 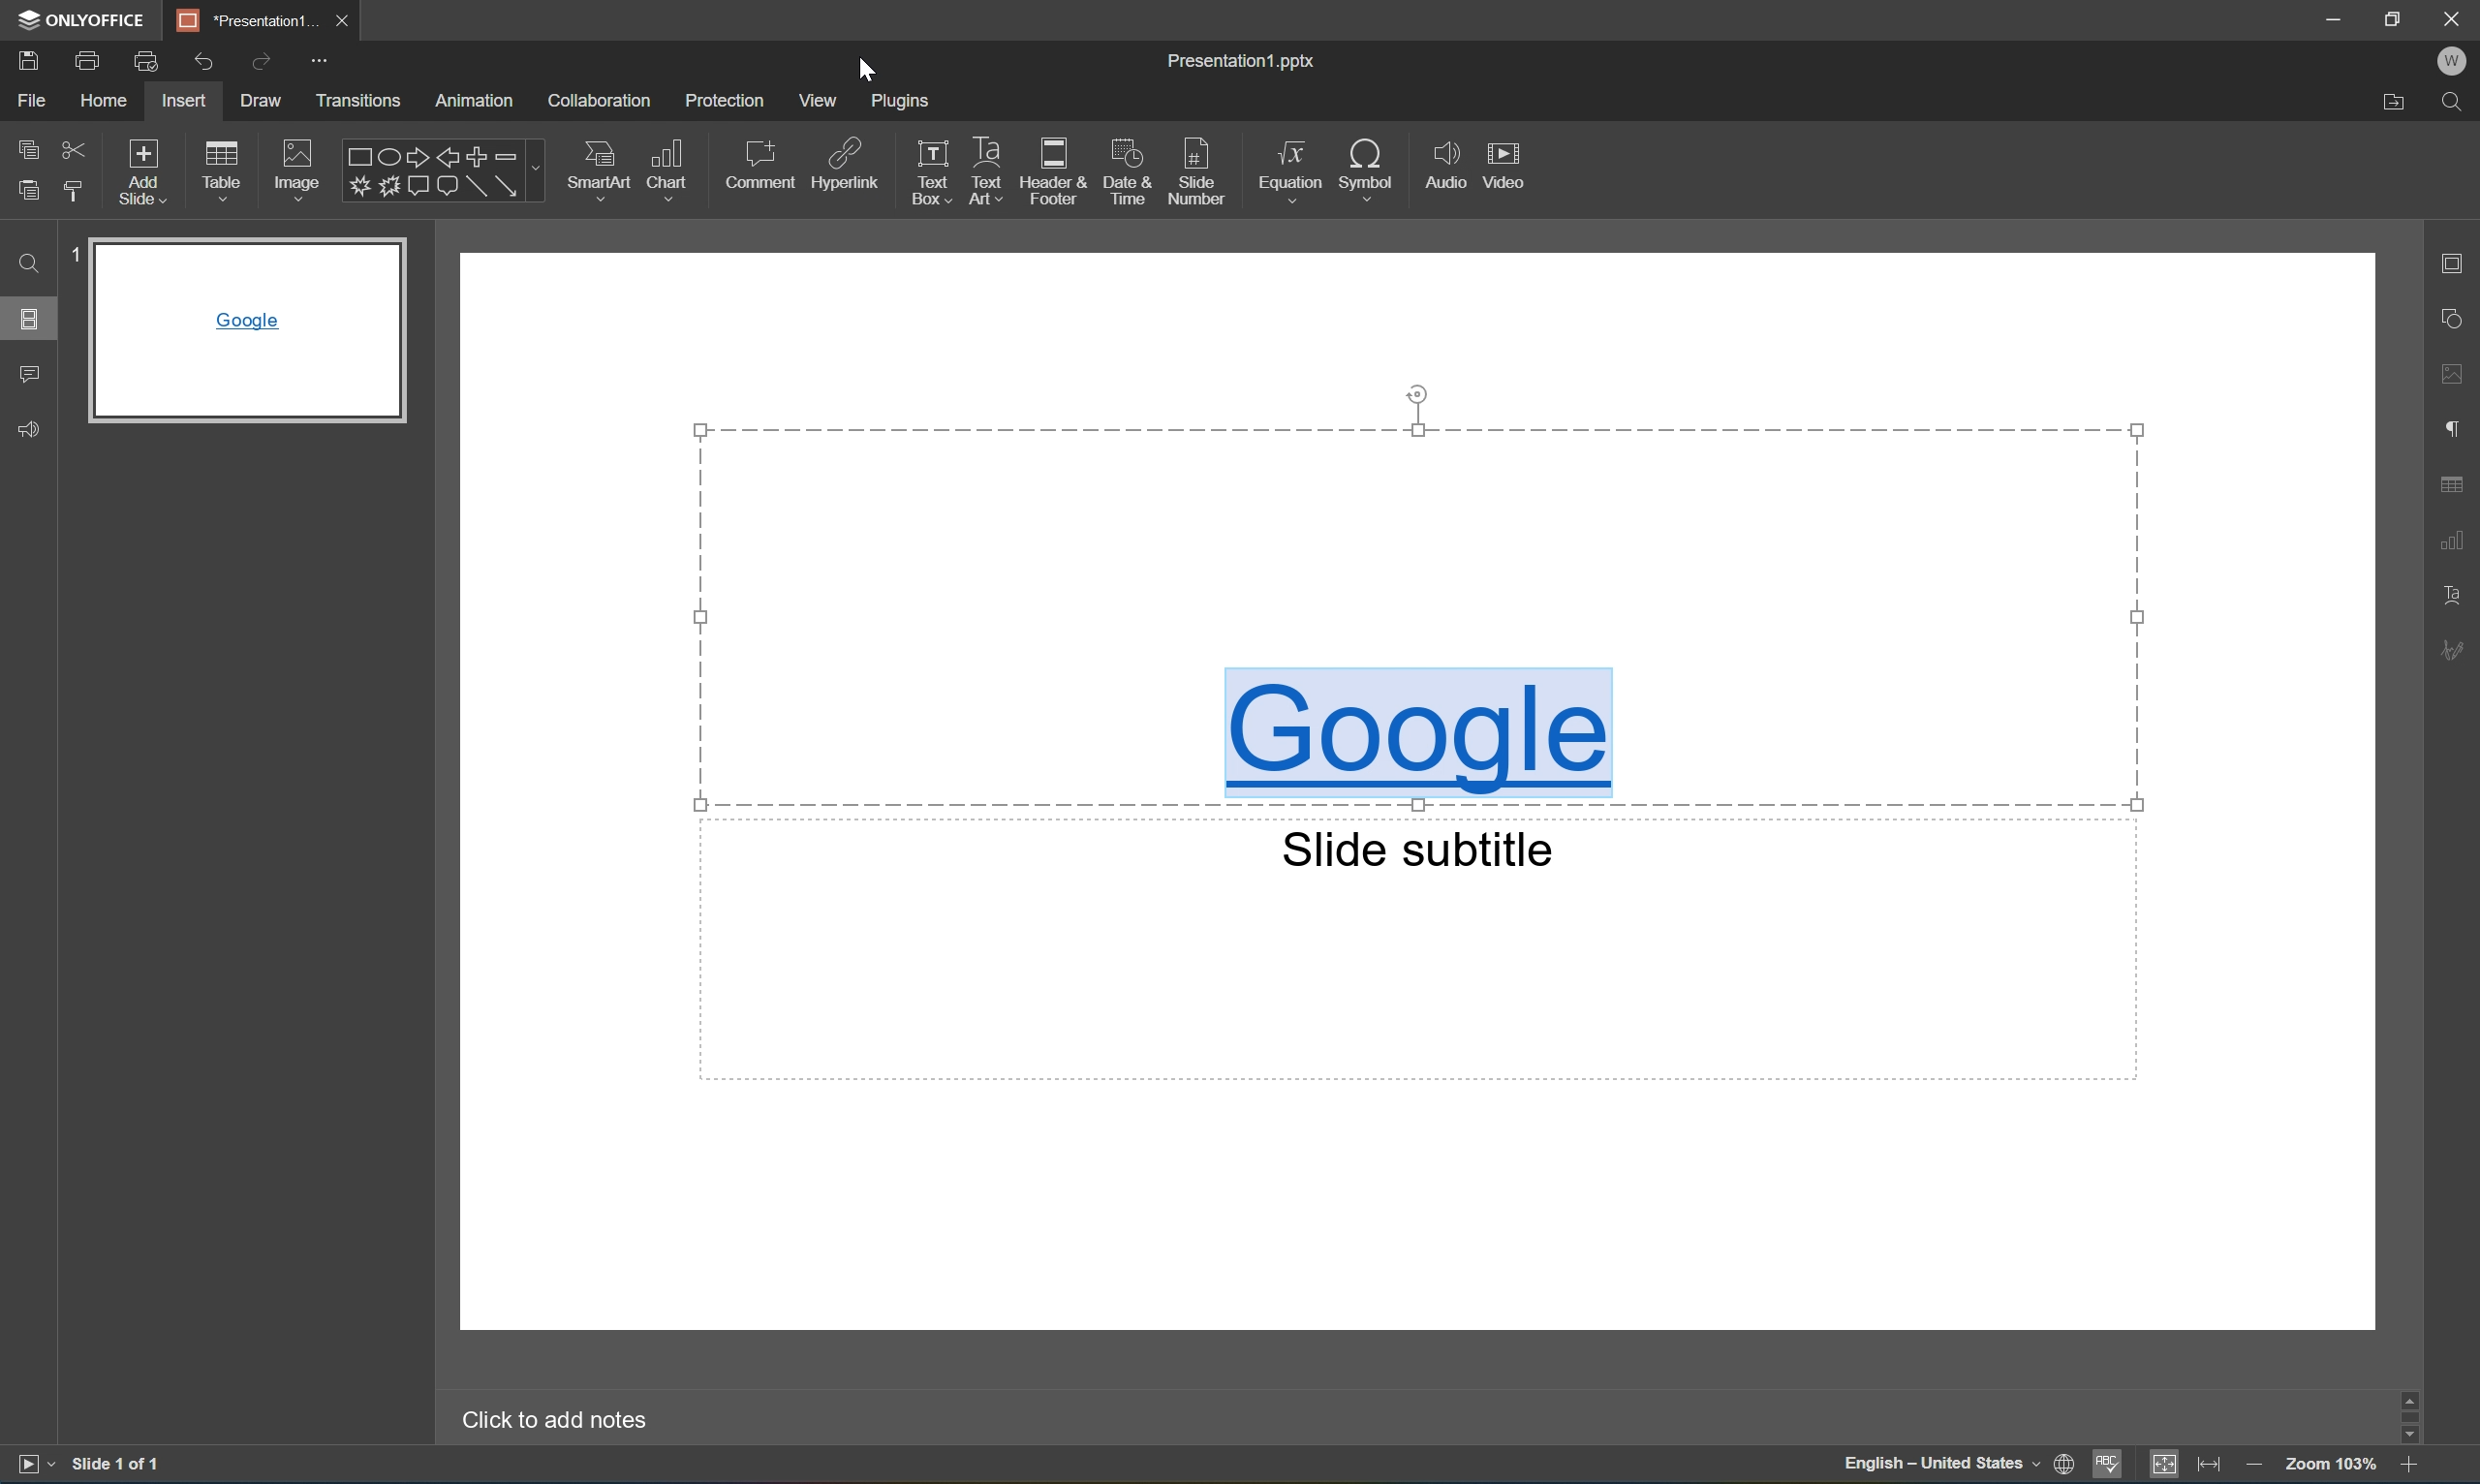 What do you see at coordinates (2452, 540) in the screenshot?
I see `Chart settings` at bounding box center [2452, 540].